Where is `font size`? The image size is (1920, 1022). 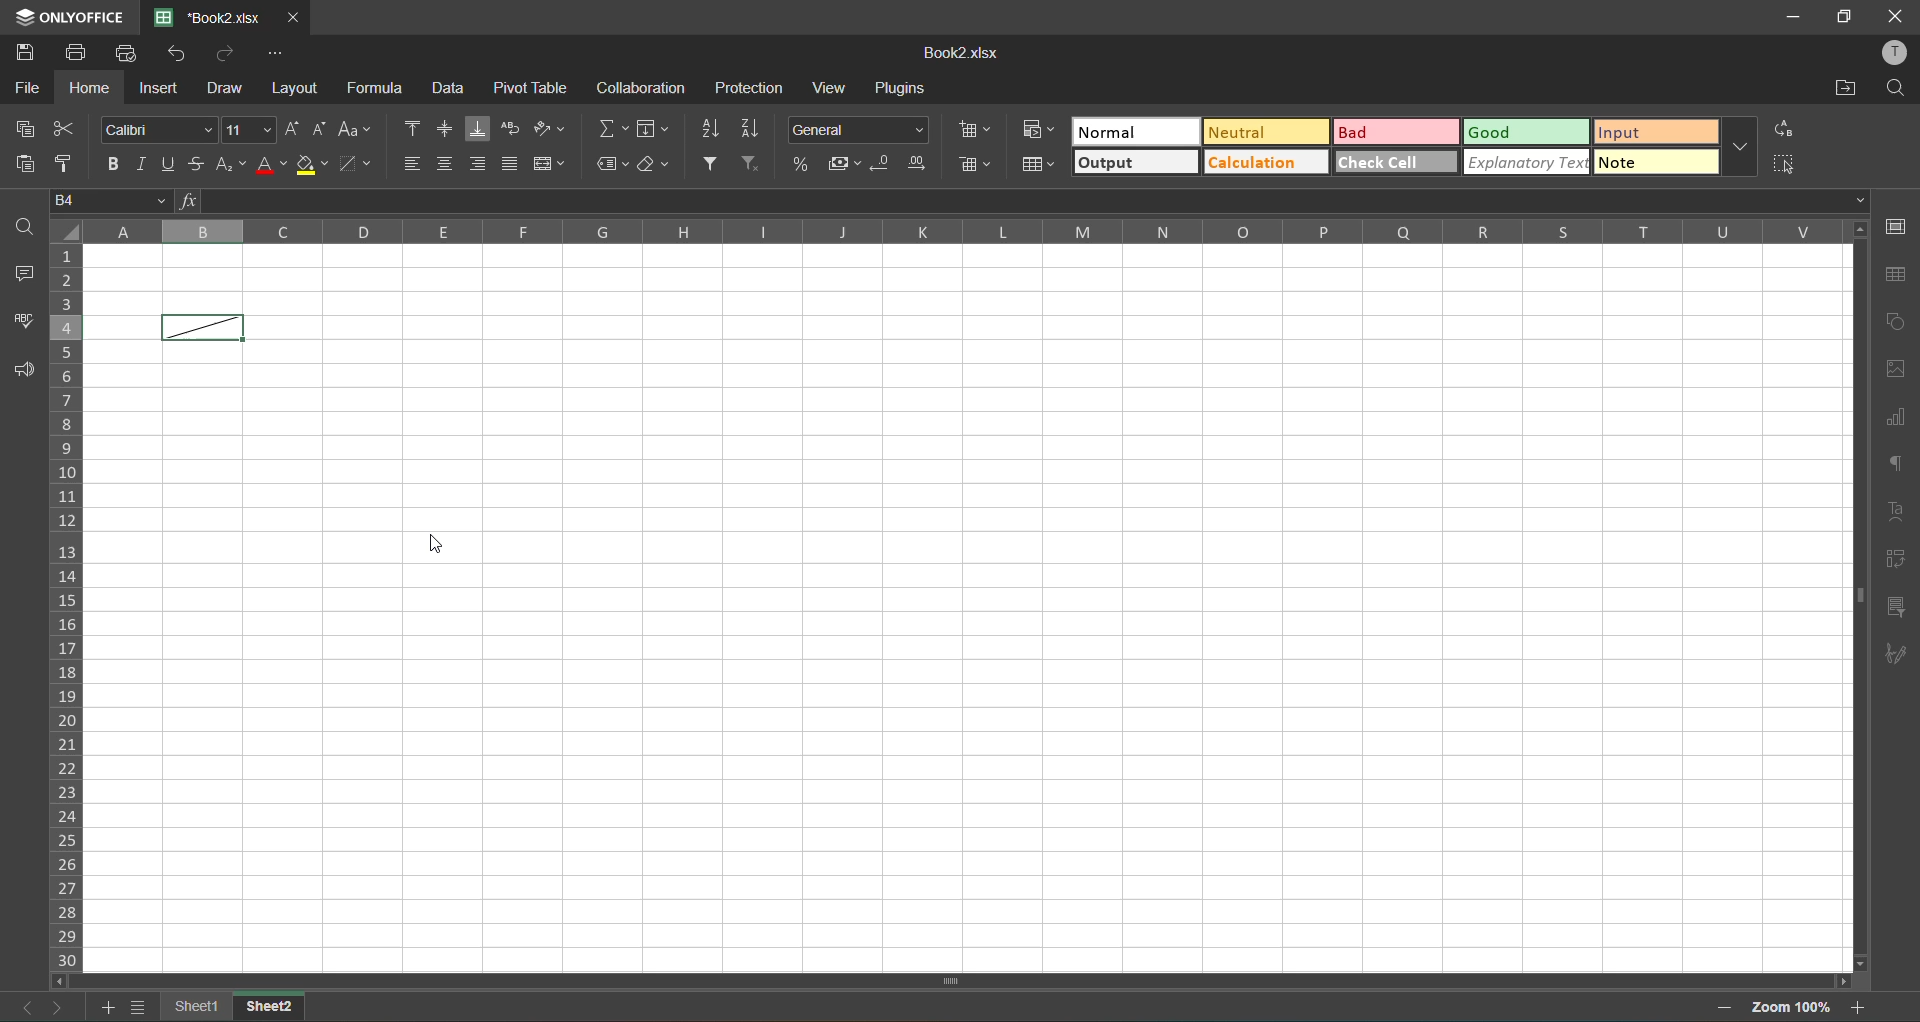 font size is located at coordinates (246, 130).